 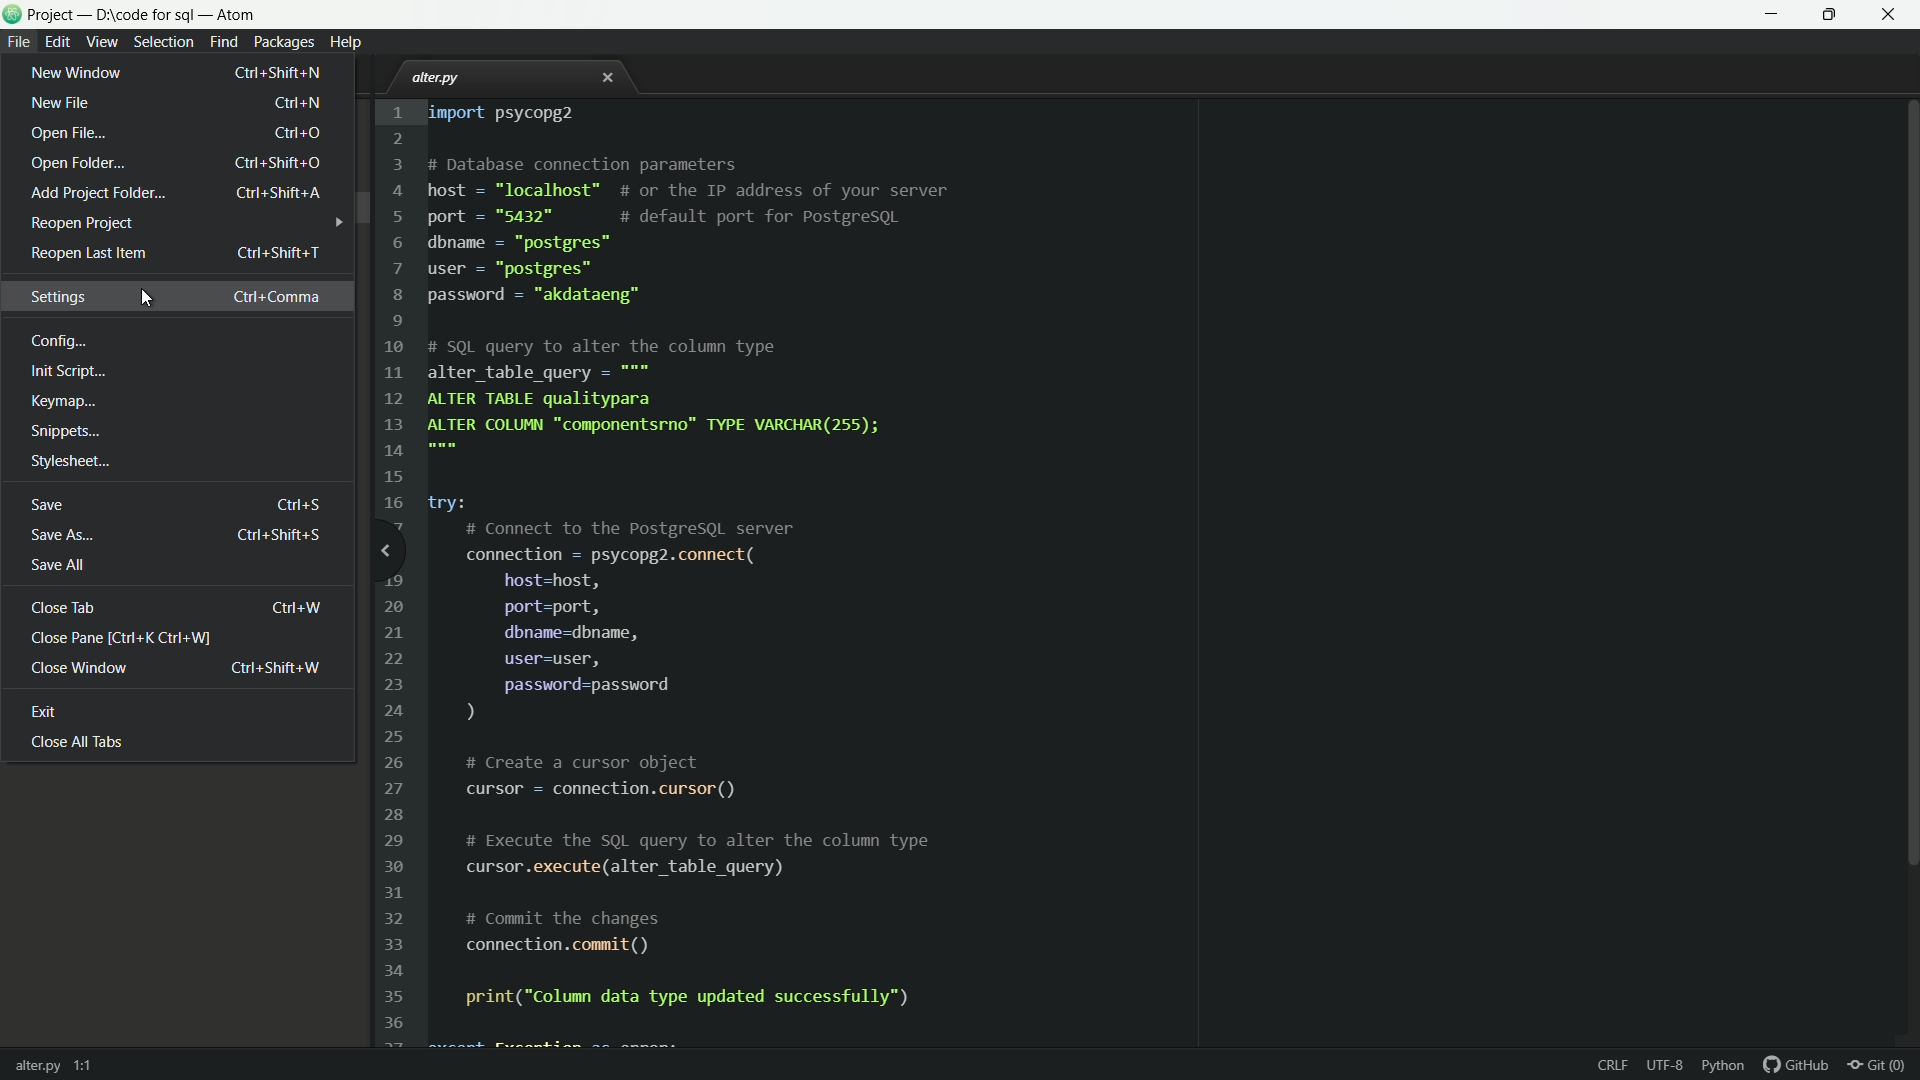 I want to click on save all, so click(x=61, y=566).